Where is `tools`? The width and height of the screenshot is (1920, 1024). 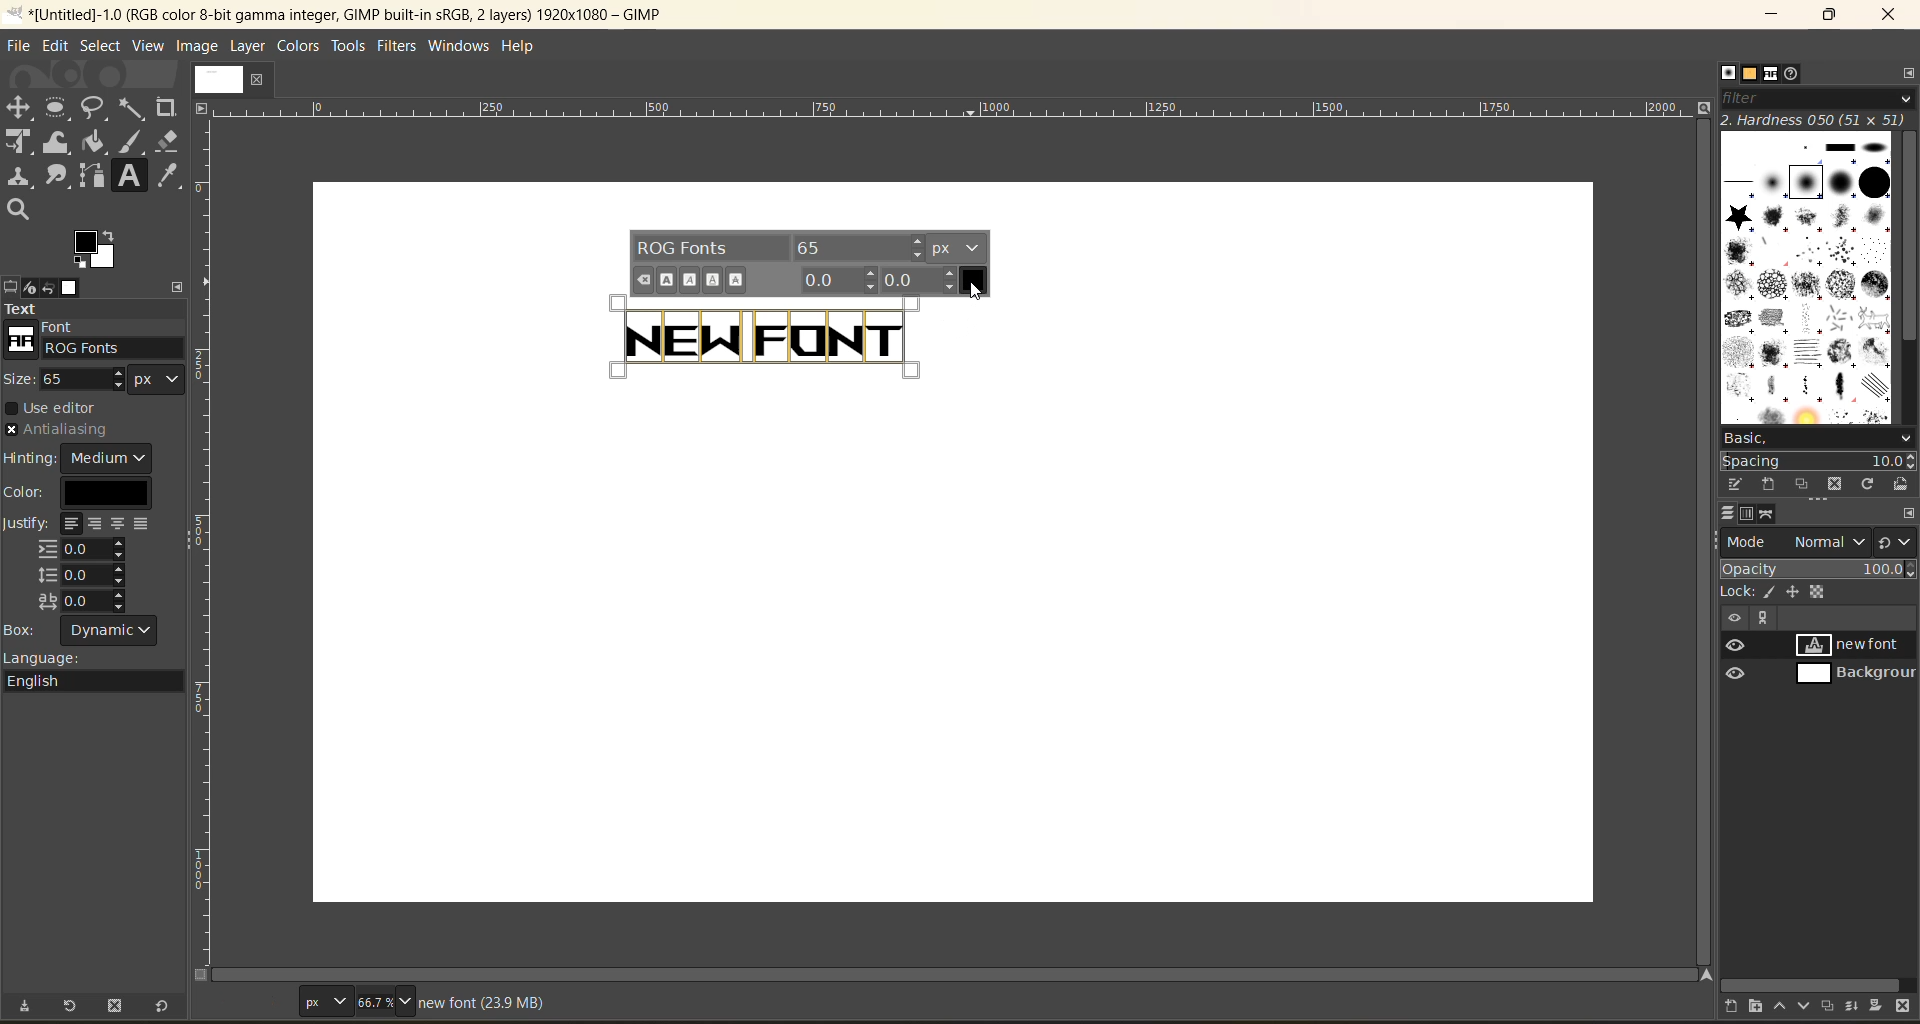
tools is located at coordinates (348, 46).